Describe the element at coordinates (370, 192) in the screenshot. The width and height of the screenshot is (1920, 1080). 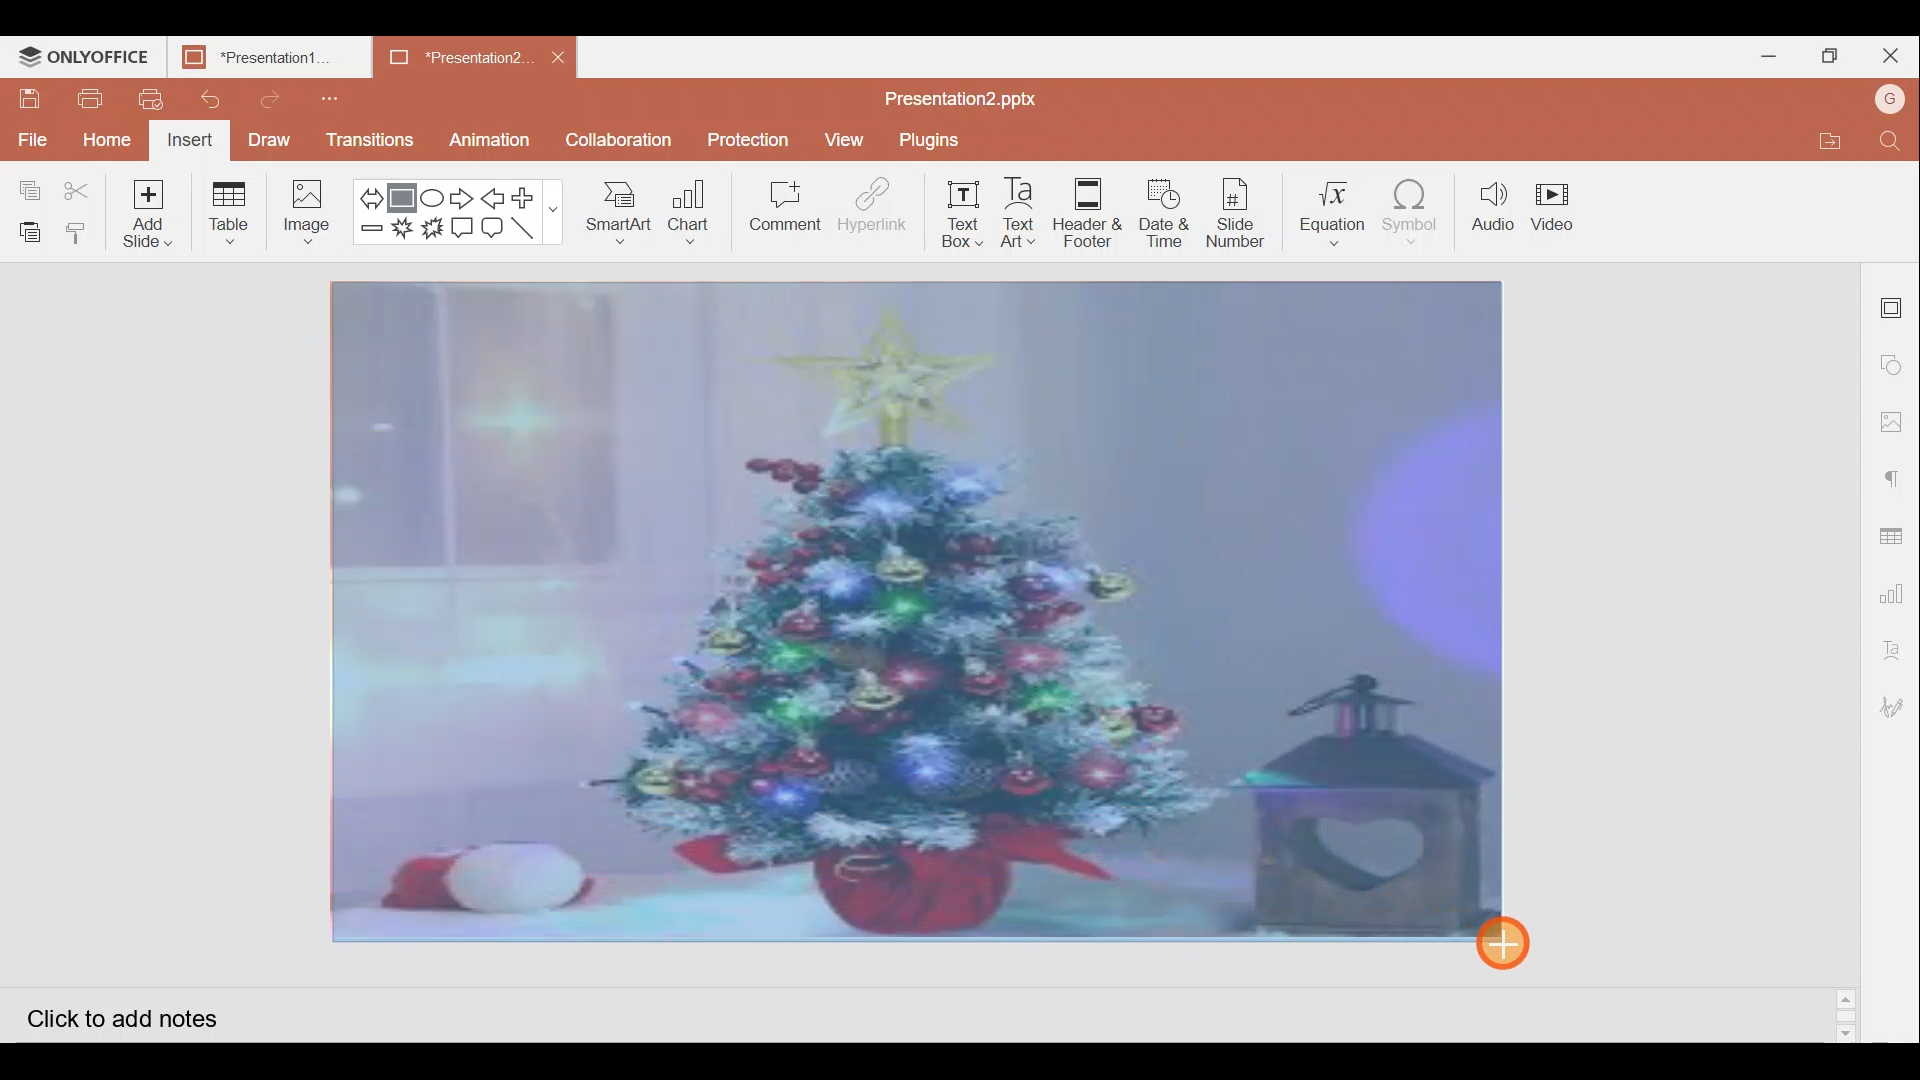
I see `Left right arrow` at that location.